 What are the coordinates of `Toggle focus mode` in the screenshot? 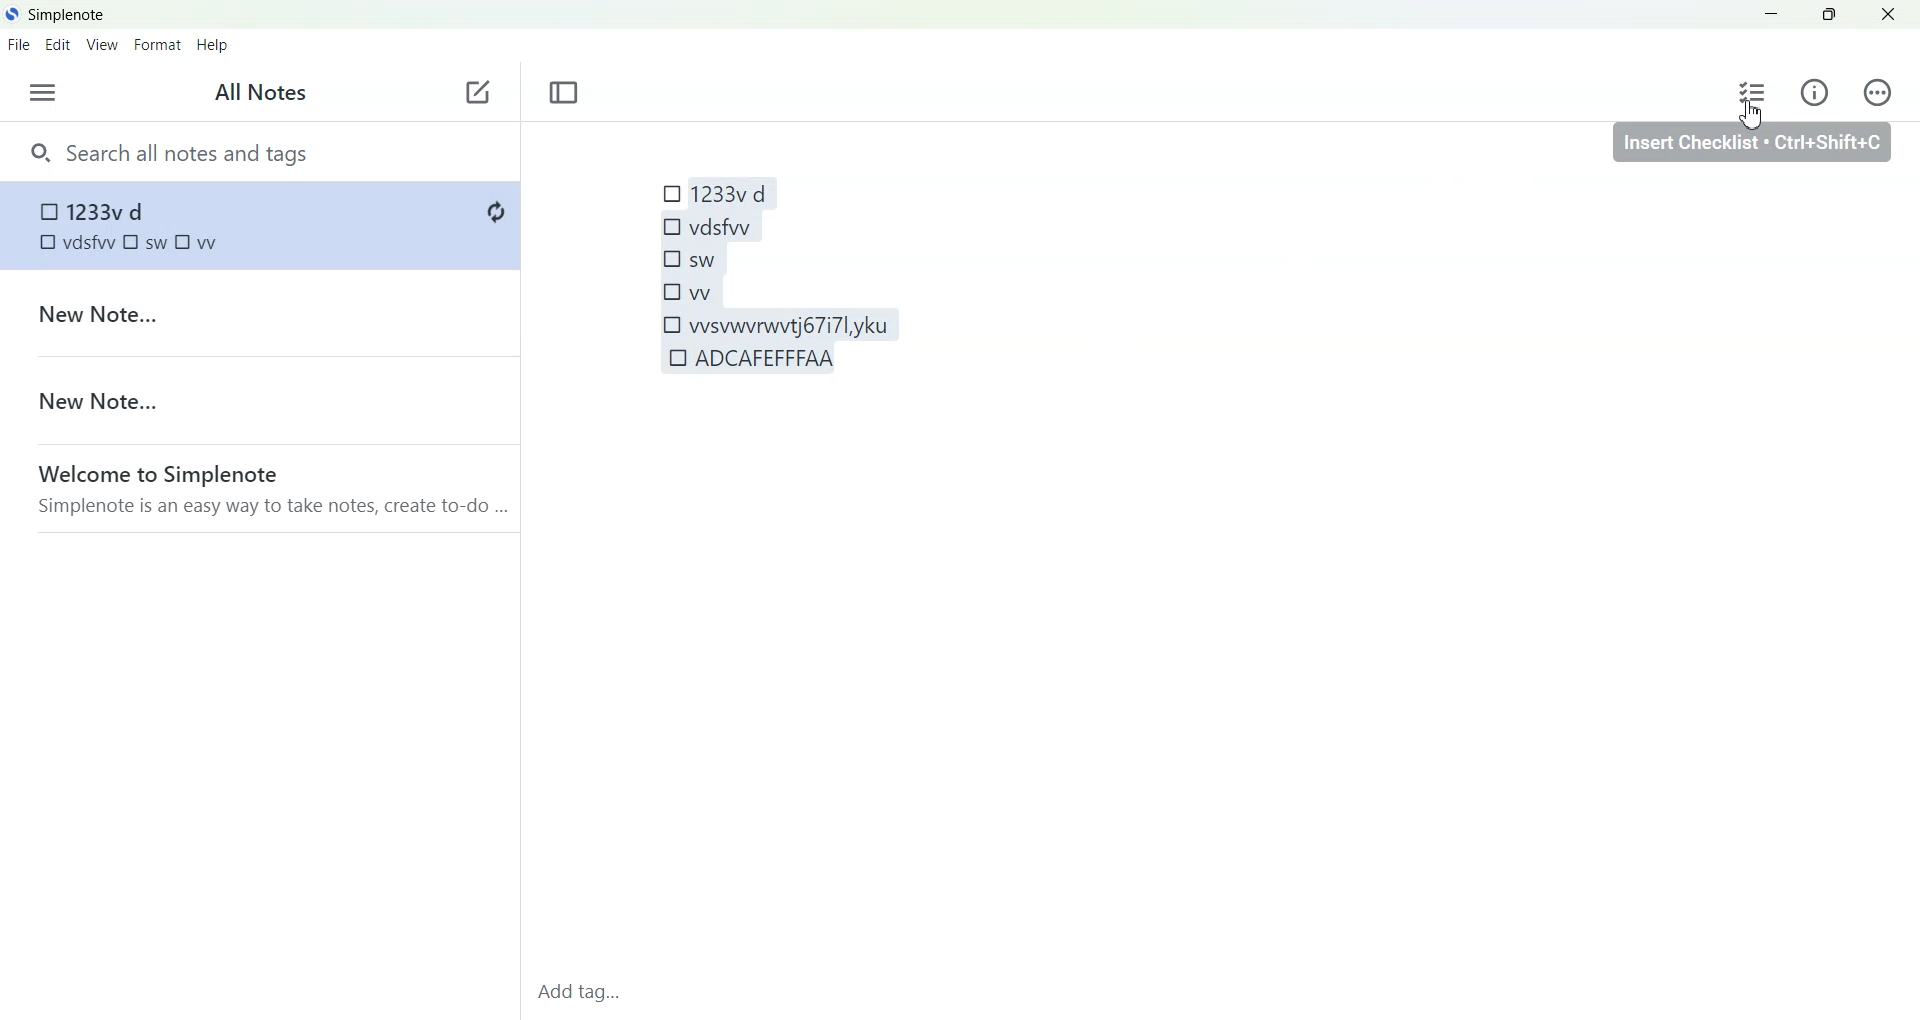 It's located at (564, 91).